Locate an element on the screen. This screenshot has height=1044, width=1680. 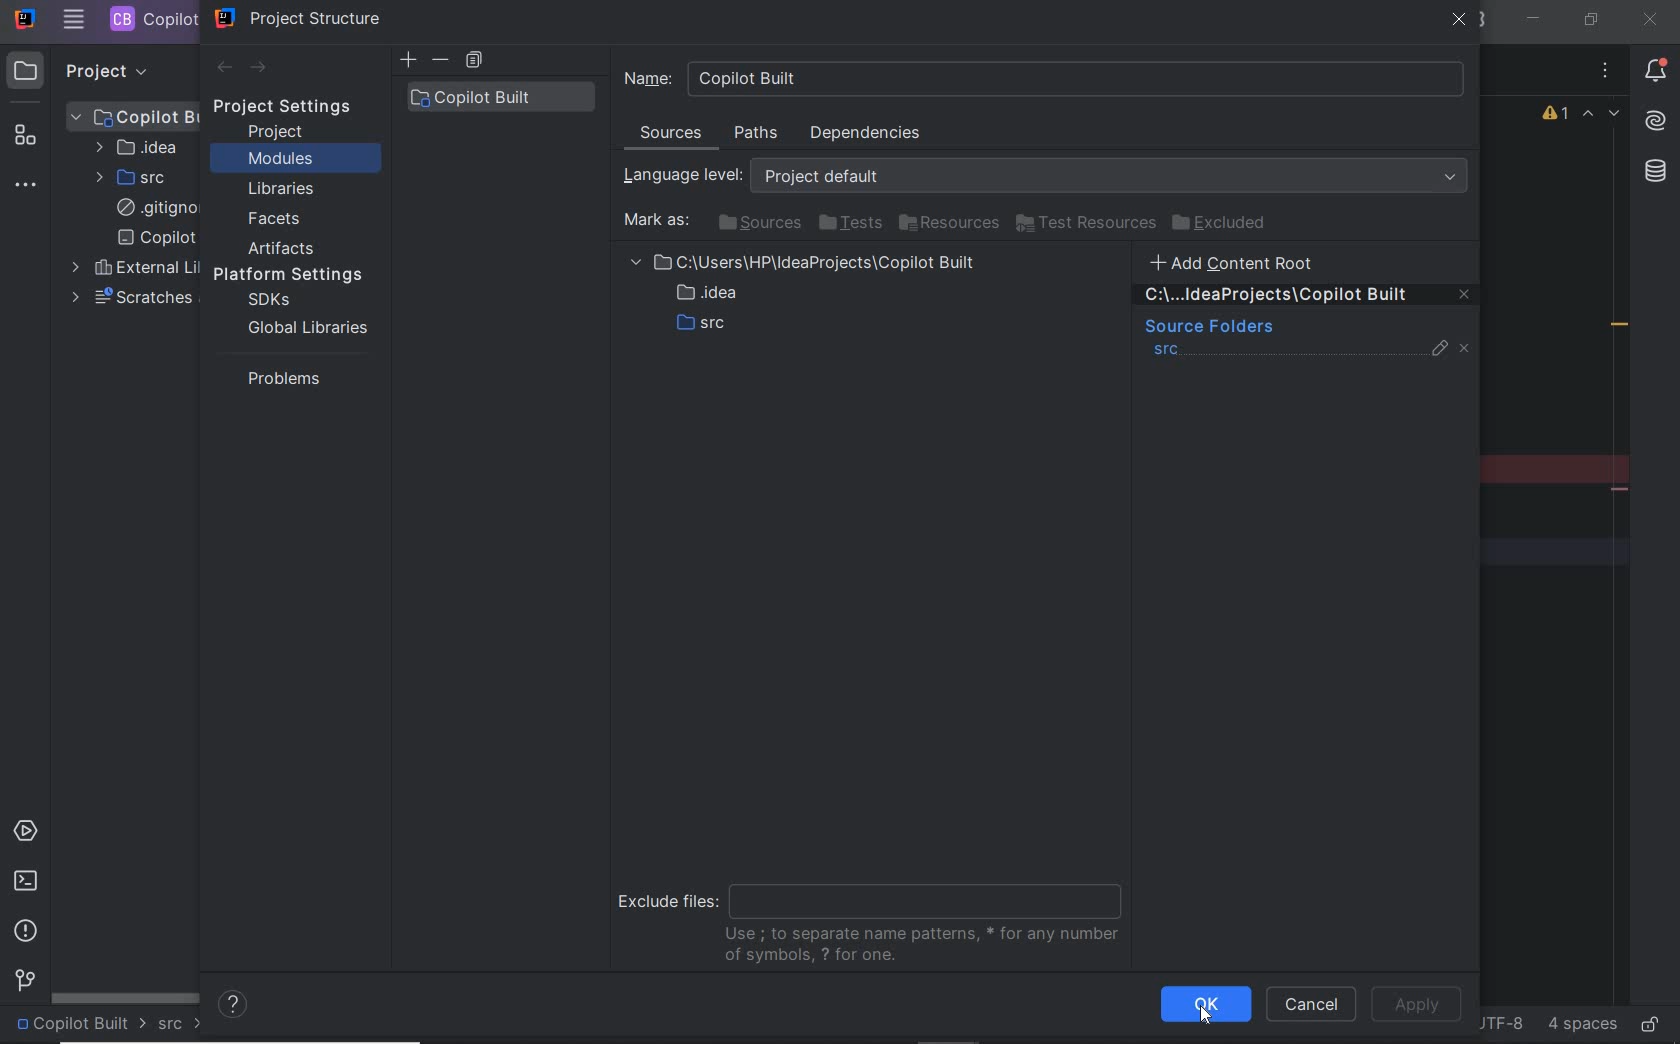
project name is located at coordinates (80, 1025).